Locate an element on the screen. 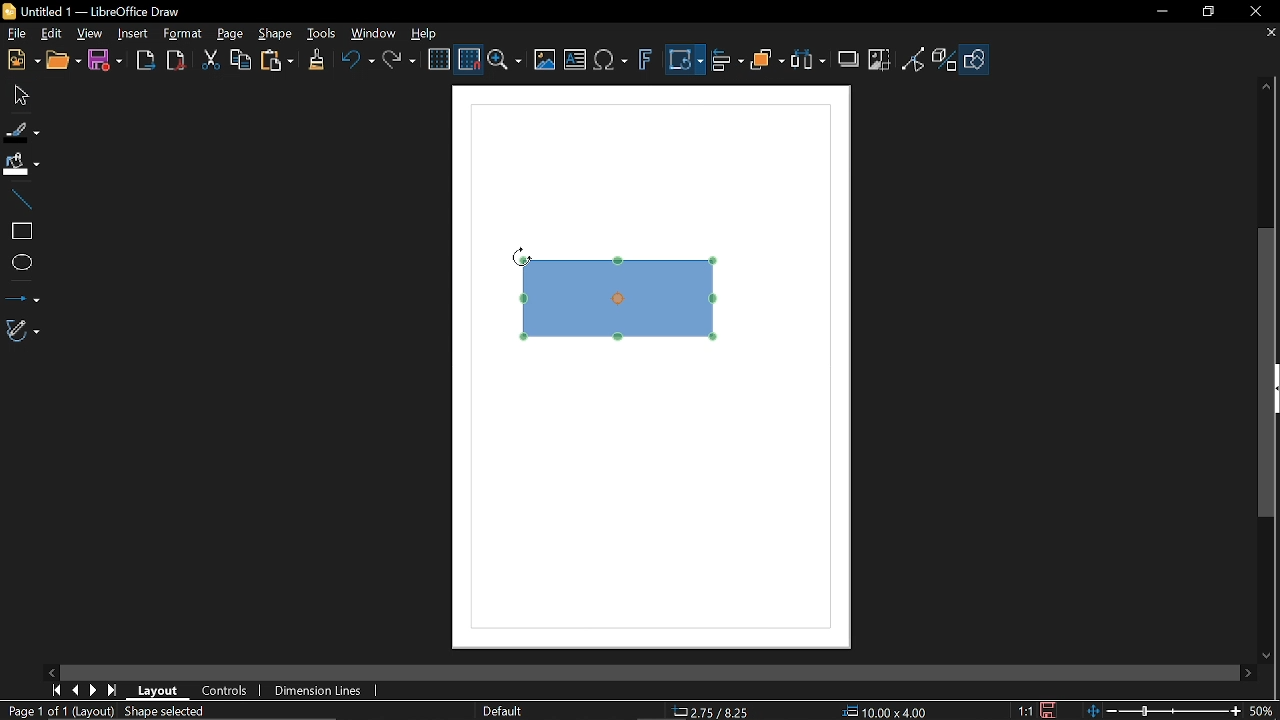 Image resolution: width=1280 pixels, height=720 pixels. Toggle  is located at coordinates (914, 61).